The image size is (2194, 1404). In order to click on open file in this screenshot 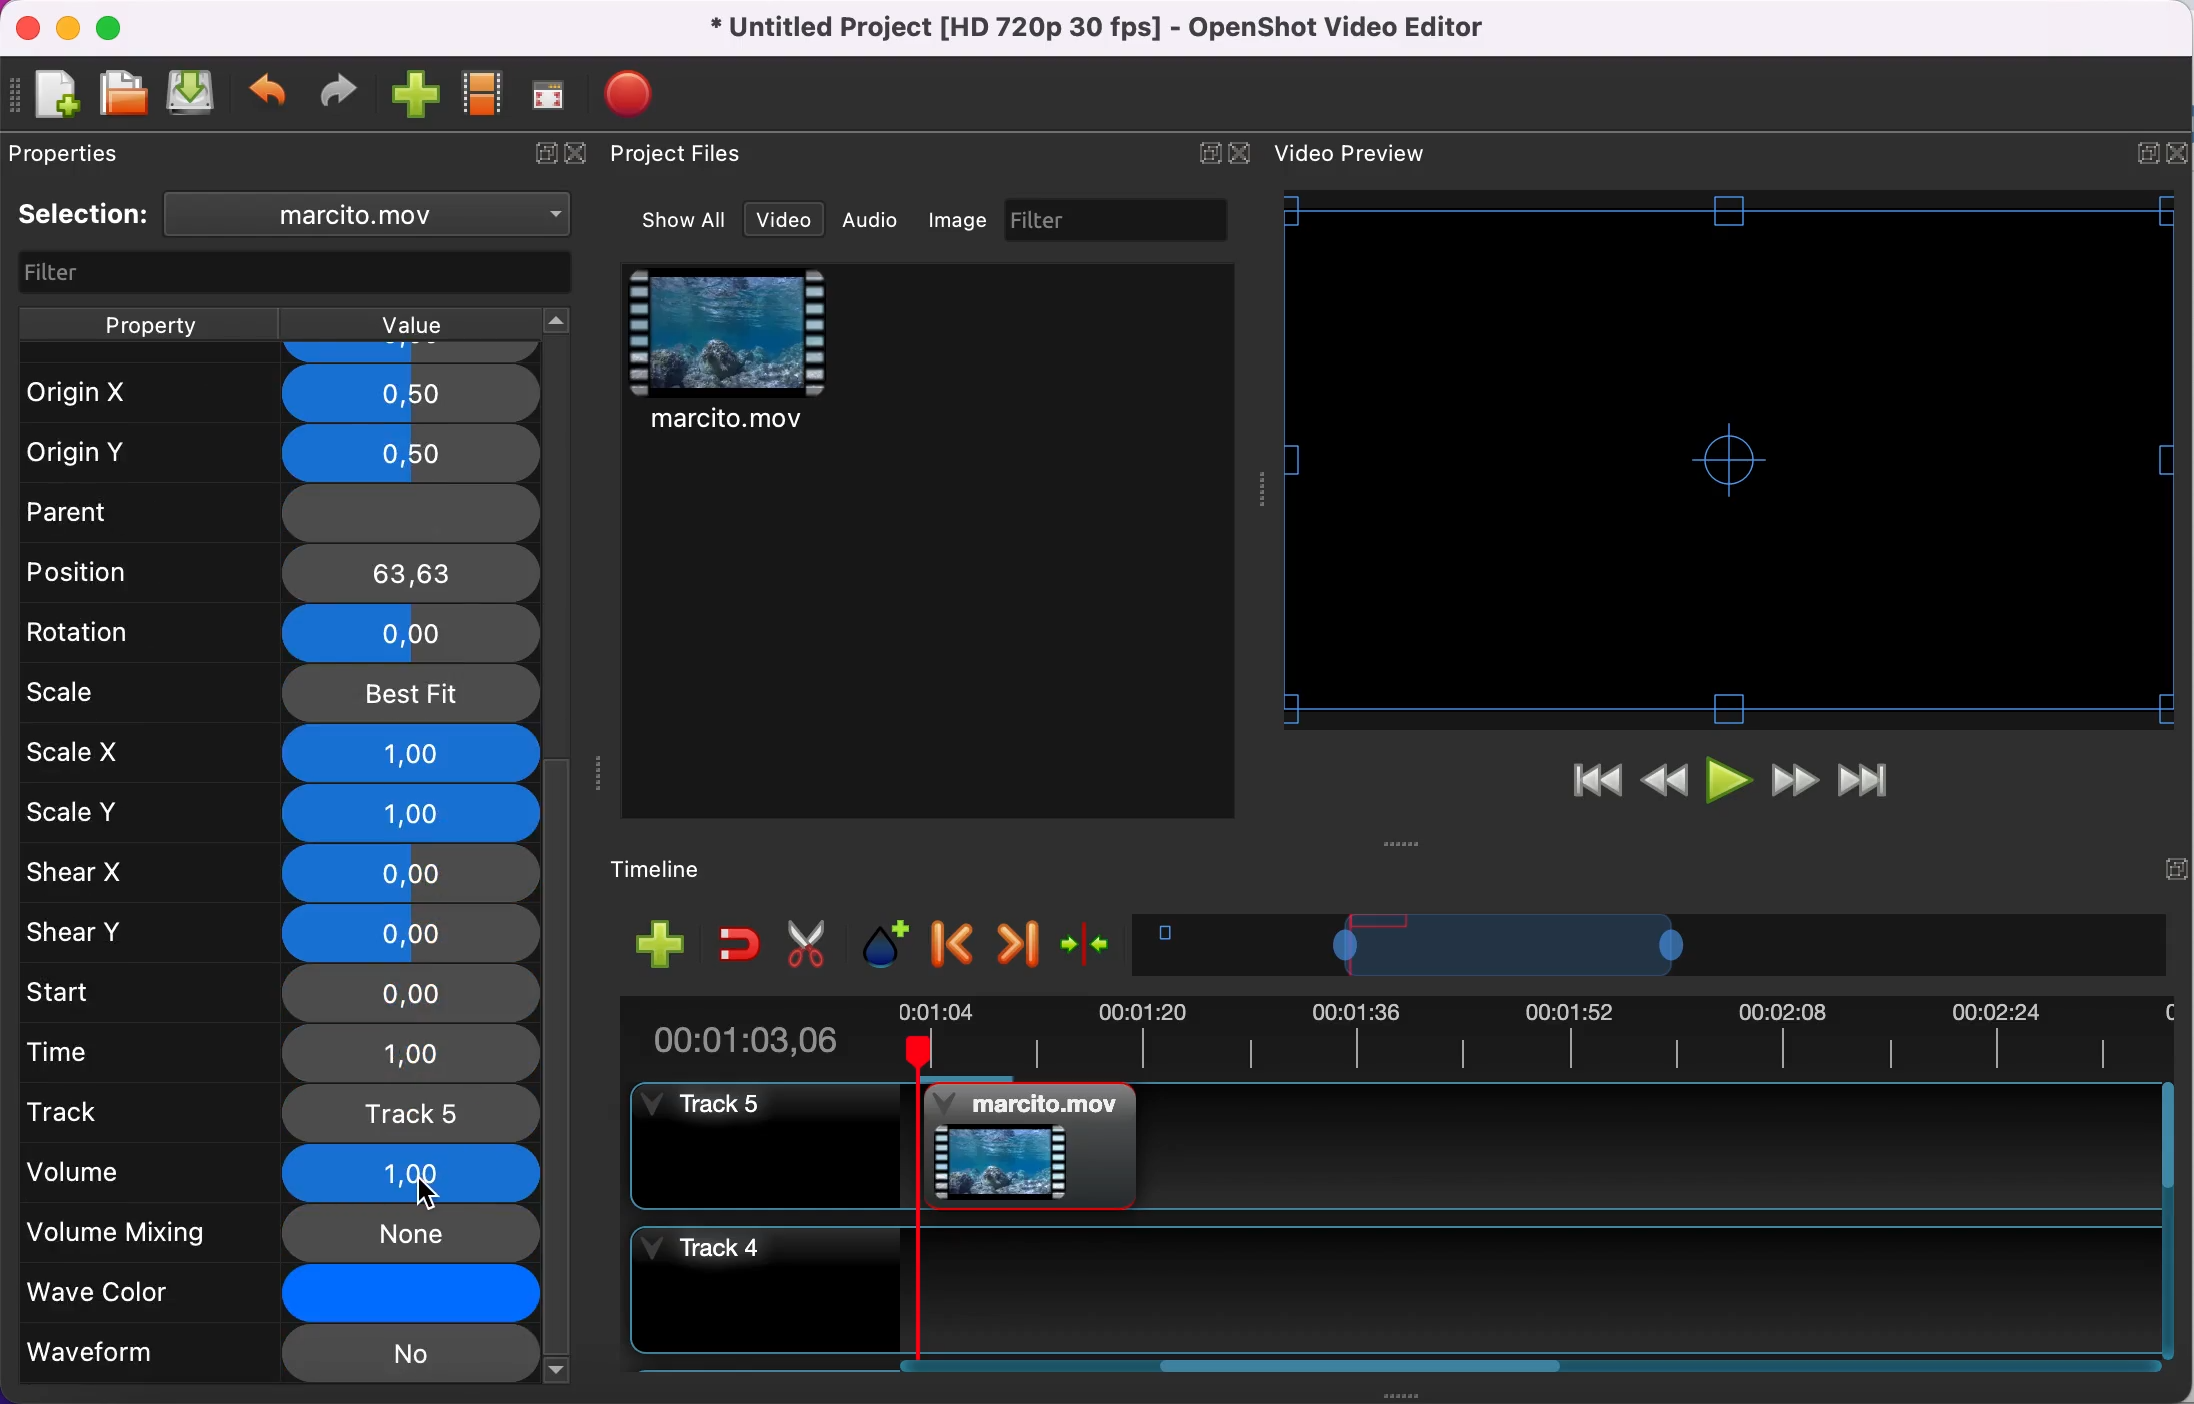, I will do `click(122, 95)`.